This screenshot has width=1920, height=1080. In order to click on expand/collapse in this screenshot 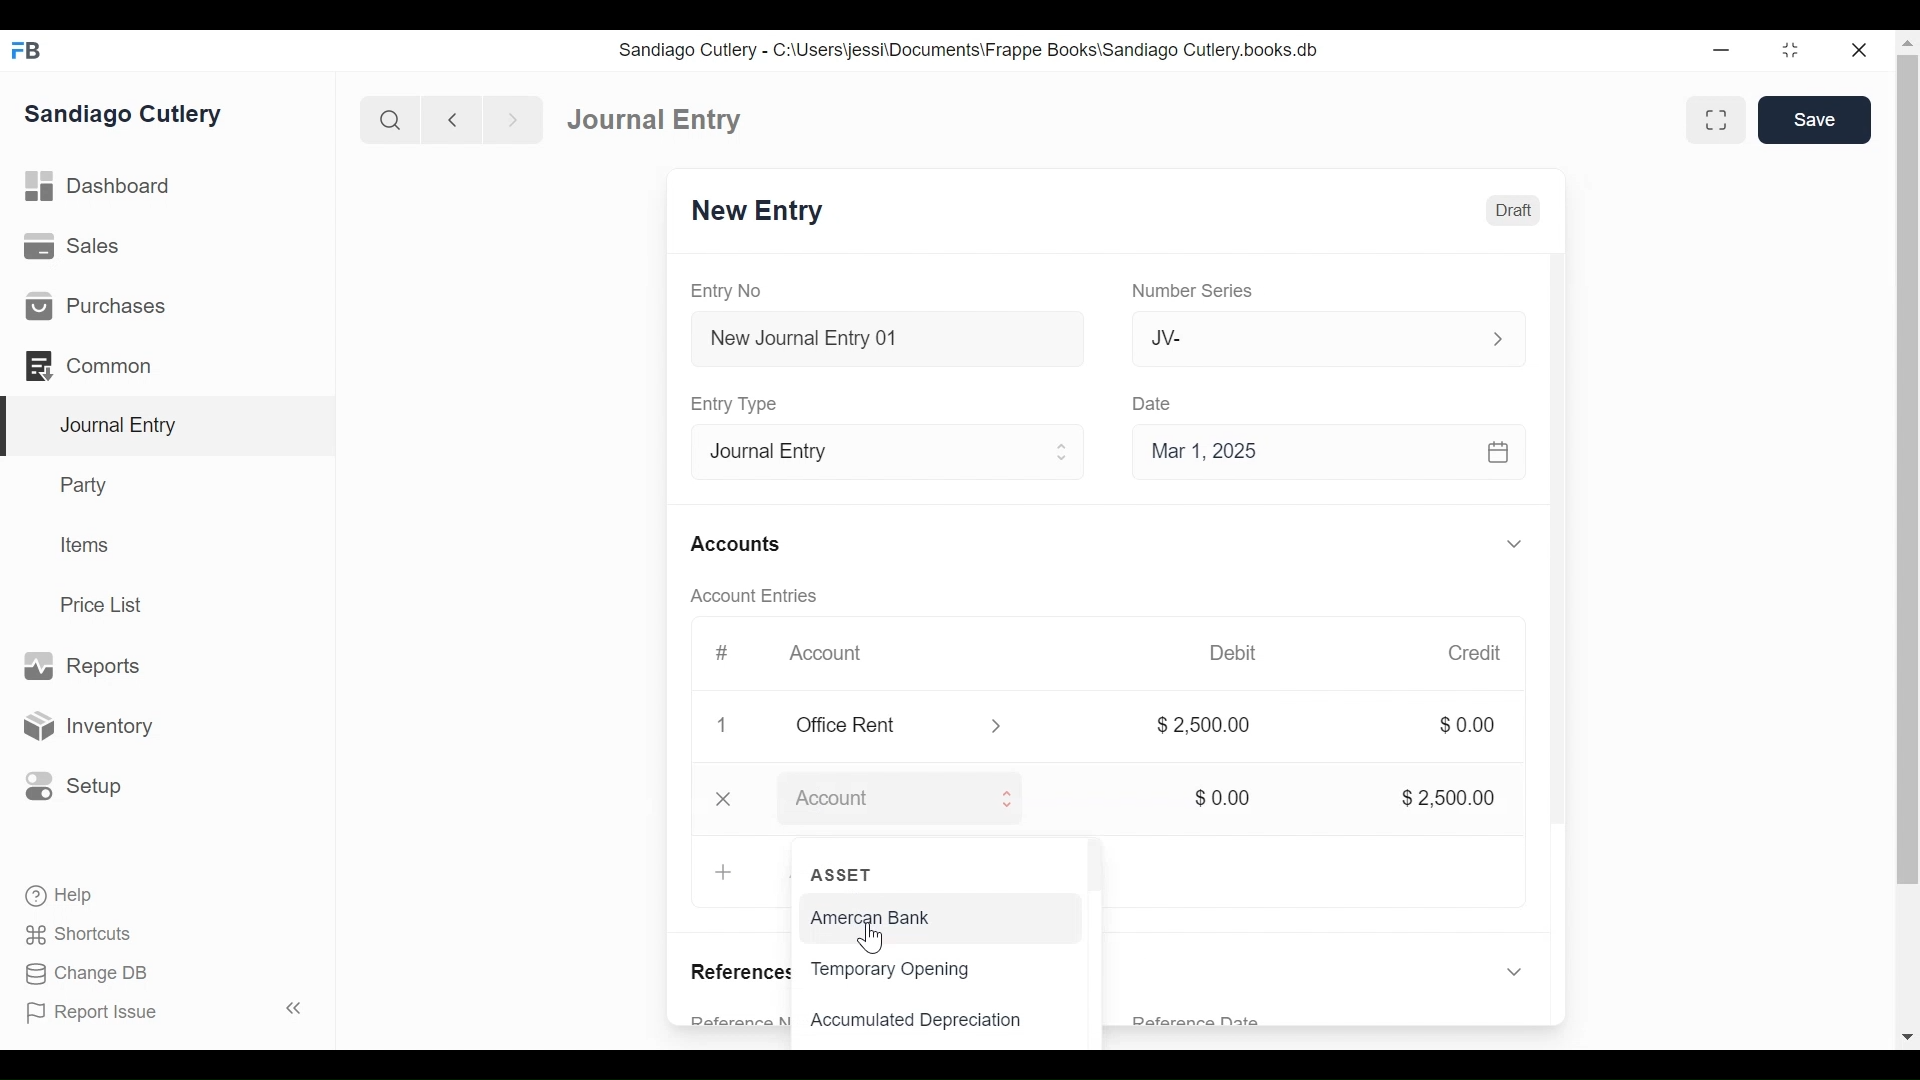, I will do `click(1518, 544)`.